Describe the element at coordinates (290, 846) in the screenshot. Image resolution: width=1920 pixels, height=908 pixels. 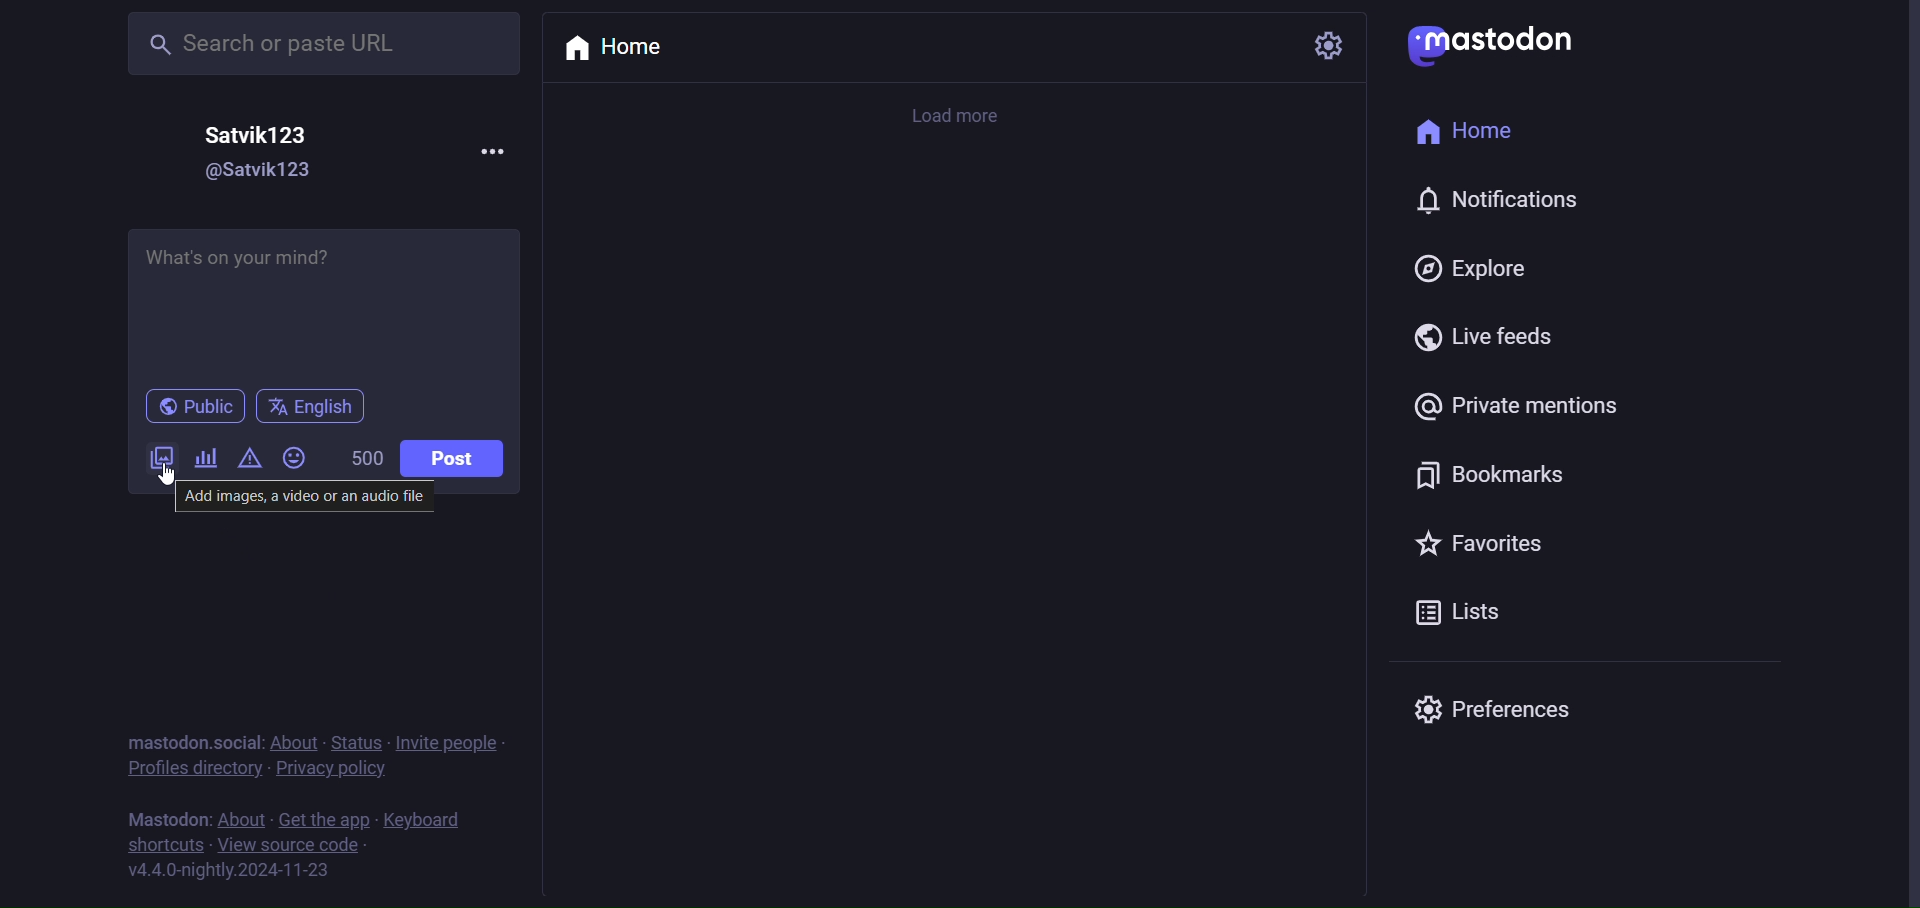
I see `source code` at that location.